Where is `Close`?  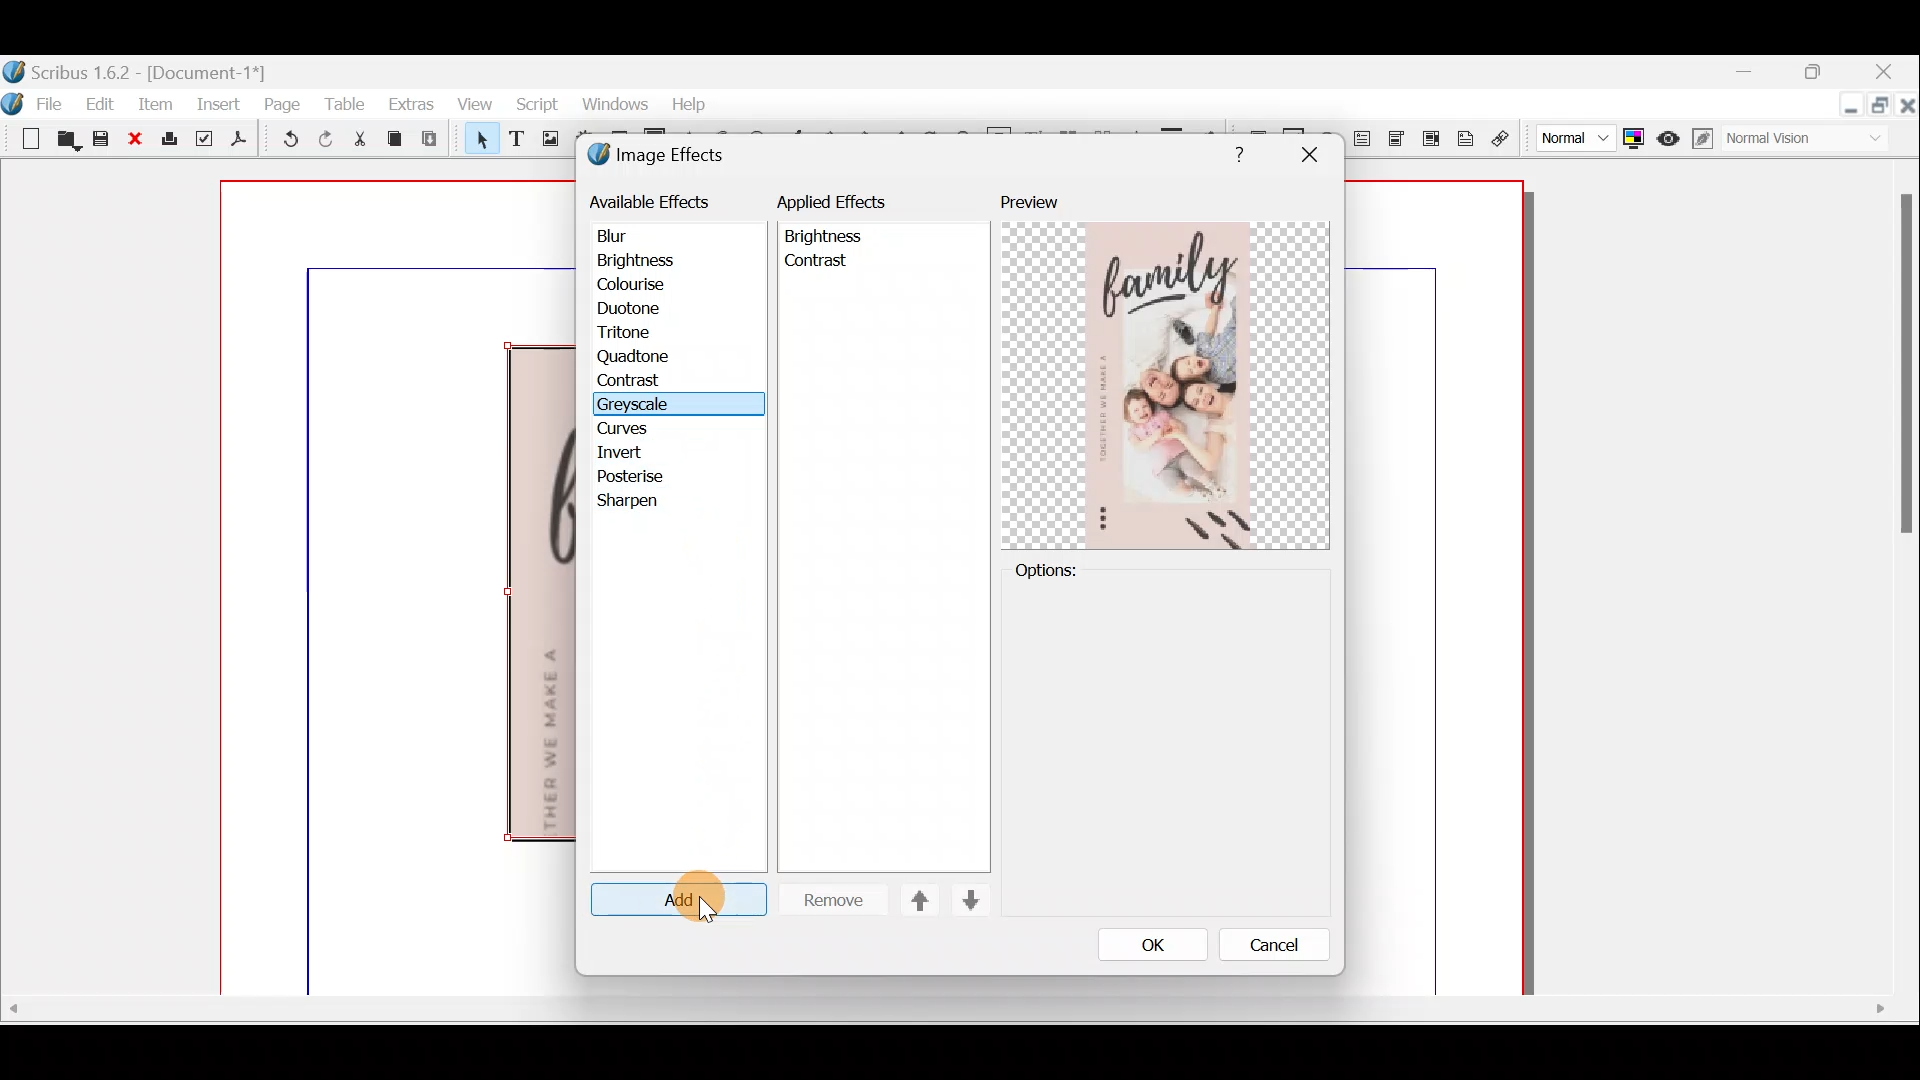
Close is located at coordinates (1890, 71).